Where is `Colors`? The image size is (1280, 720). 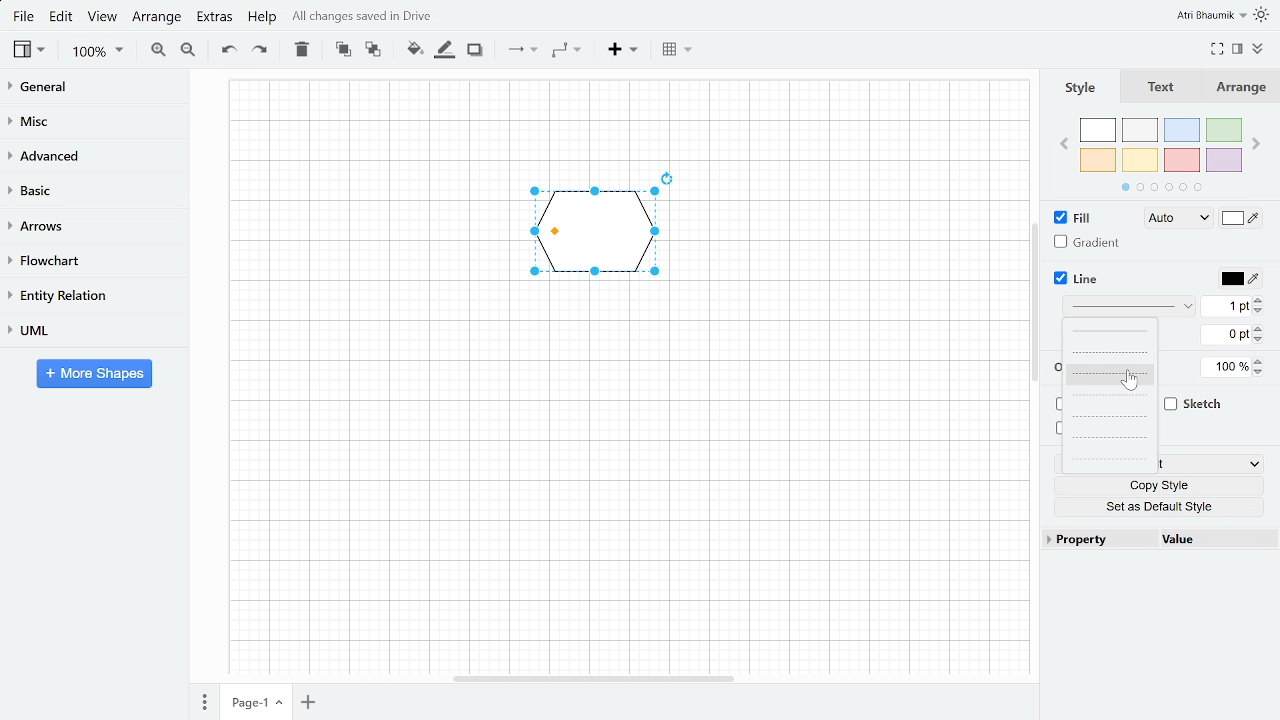
Colors is located at coordinates (1161, 145).